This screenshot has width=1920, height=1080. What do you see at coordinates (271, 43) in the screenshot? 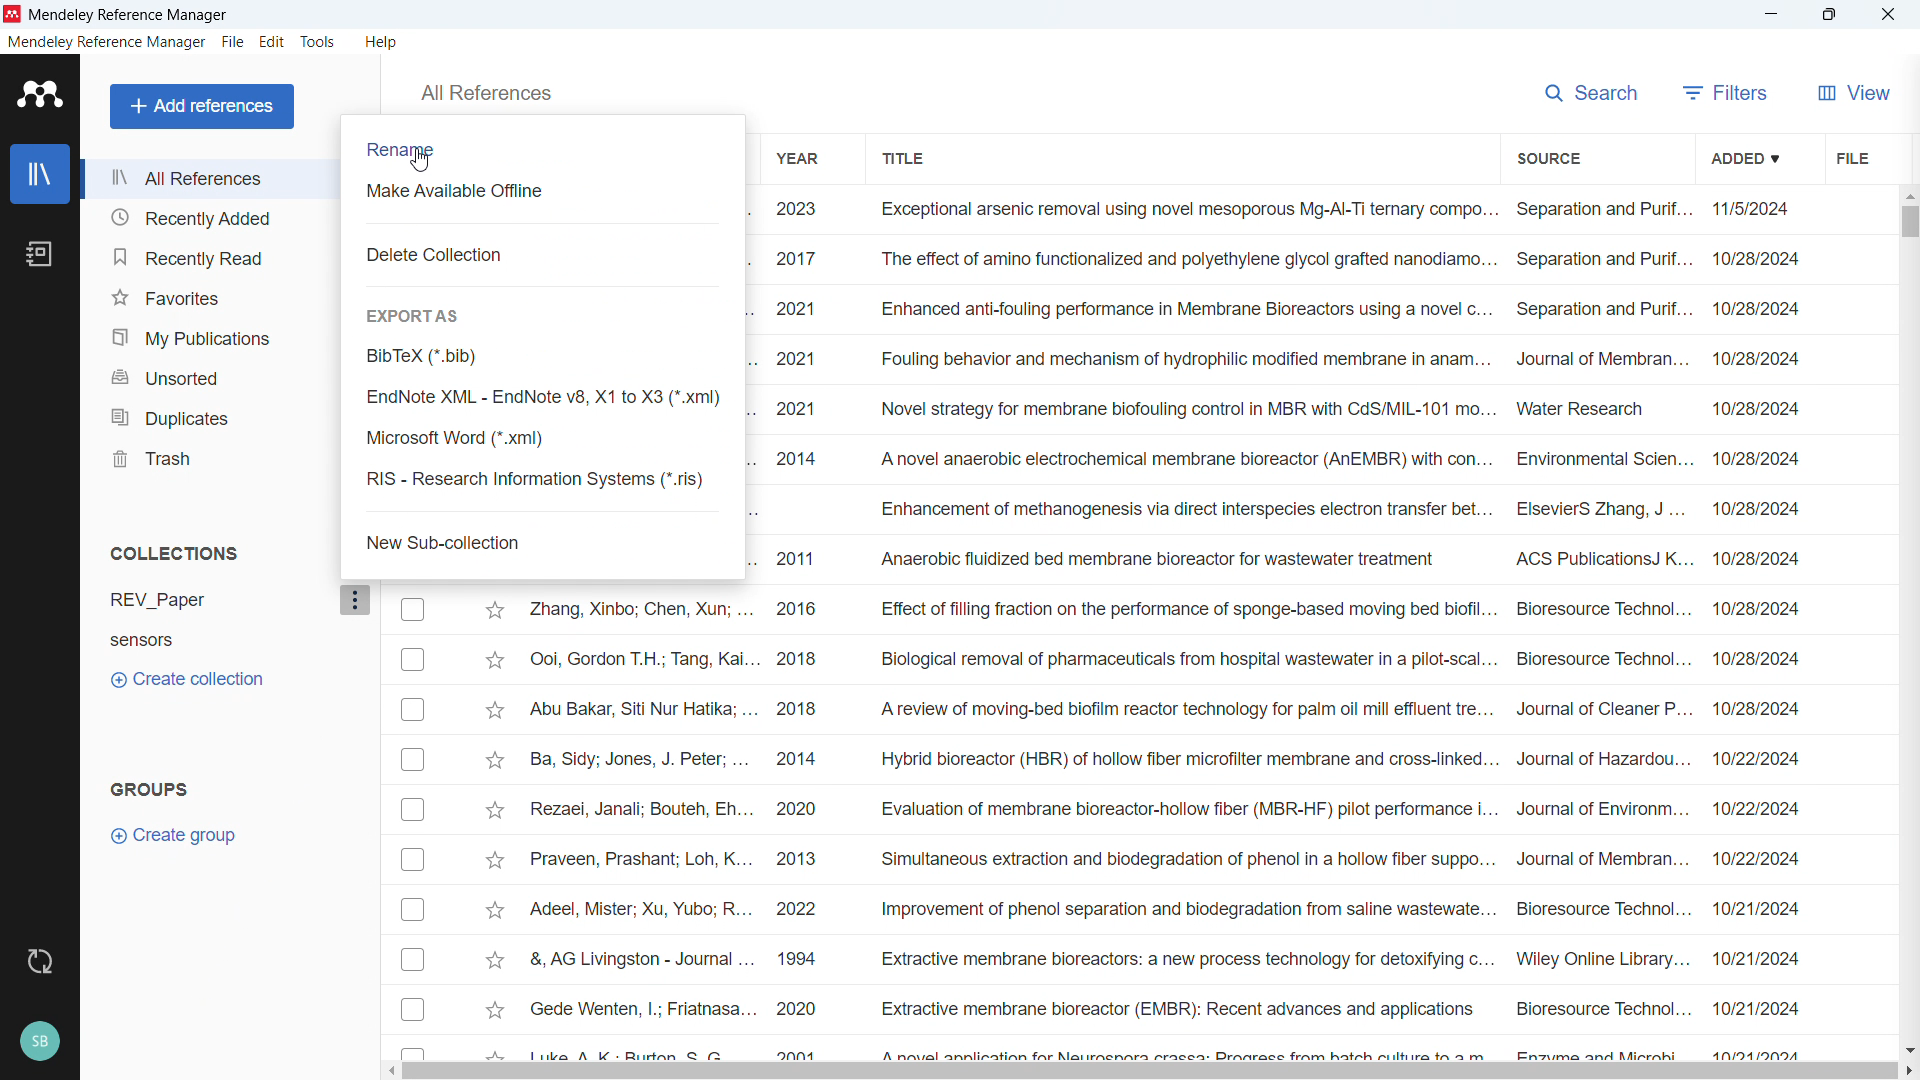
I see `edit` at bounding box center [271, 43].